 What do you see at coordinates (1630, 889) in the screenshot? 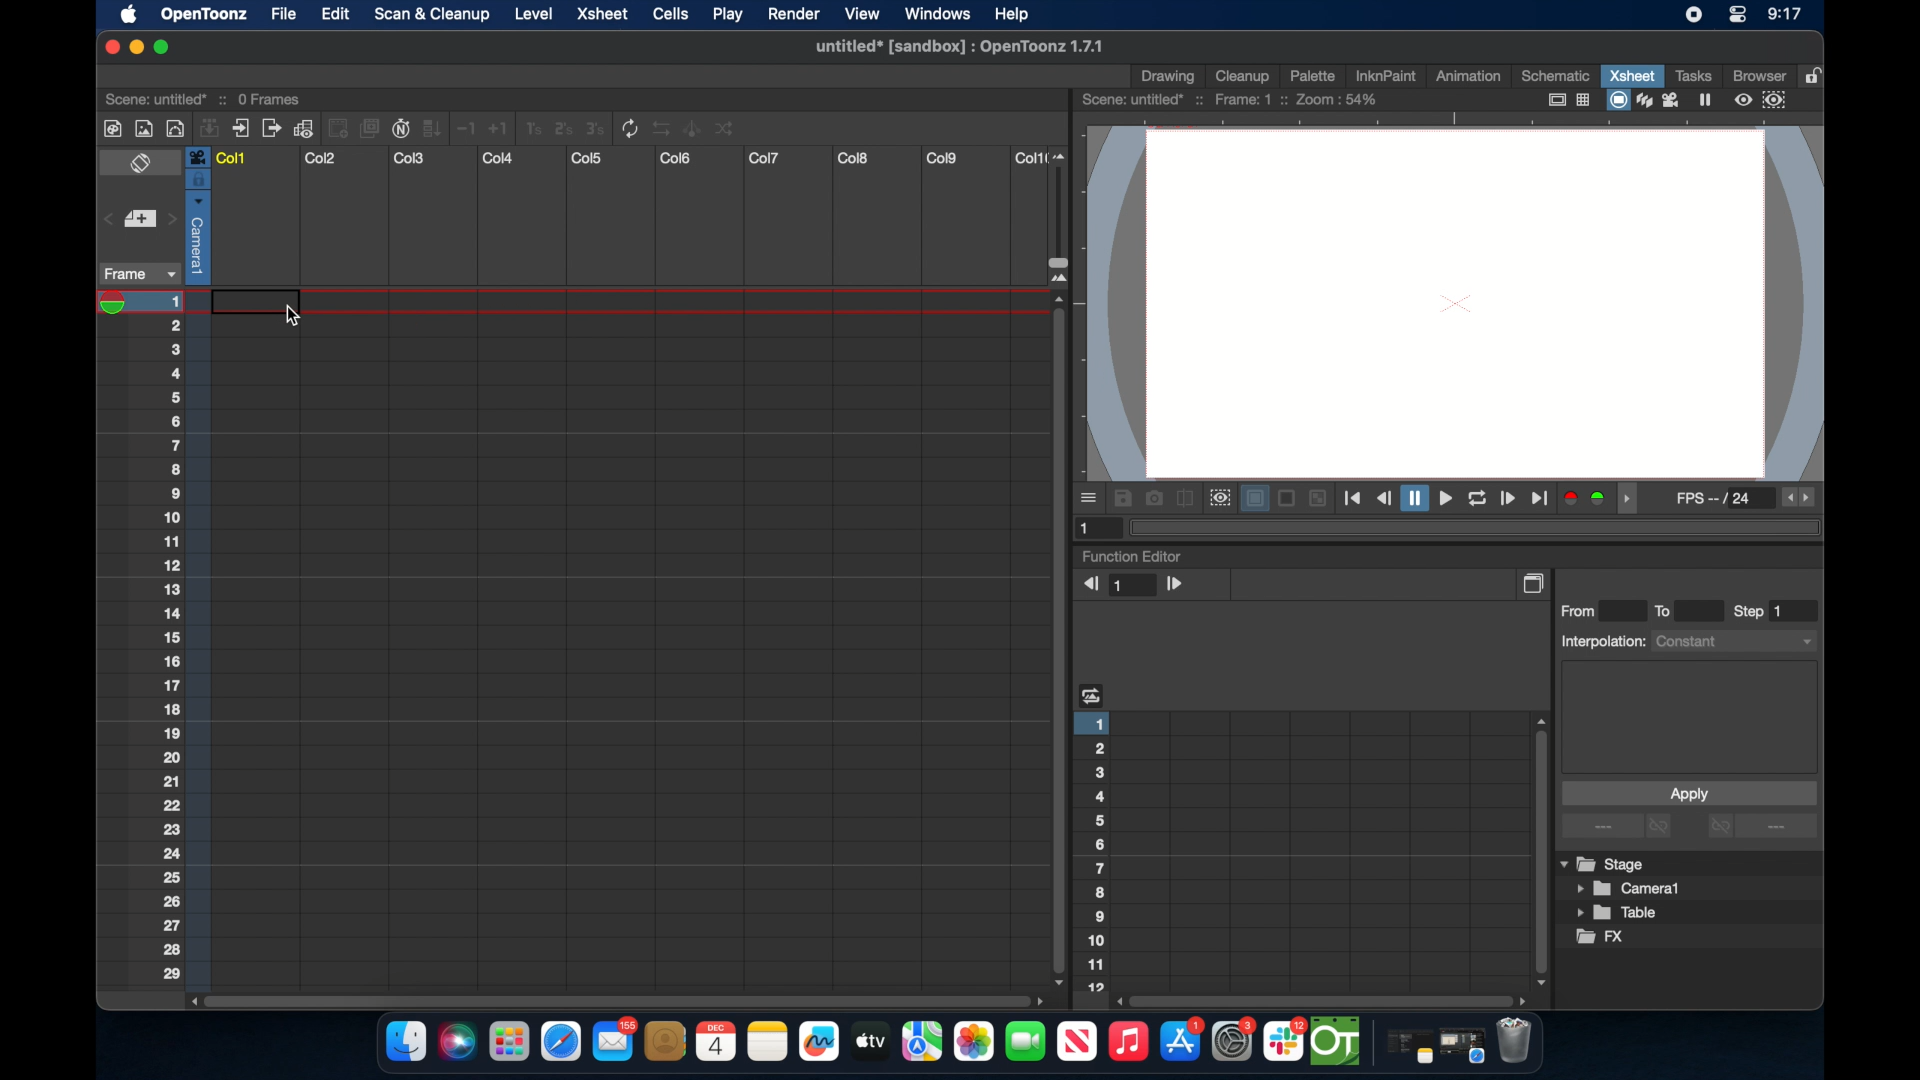
I see `camera1` at bounding box center [1630, 889].